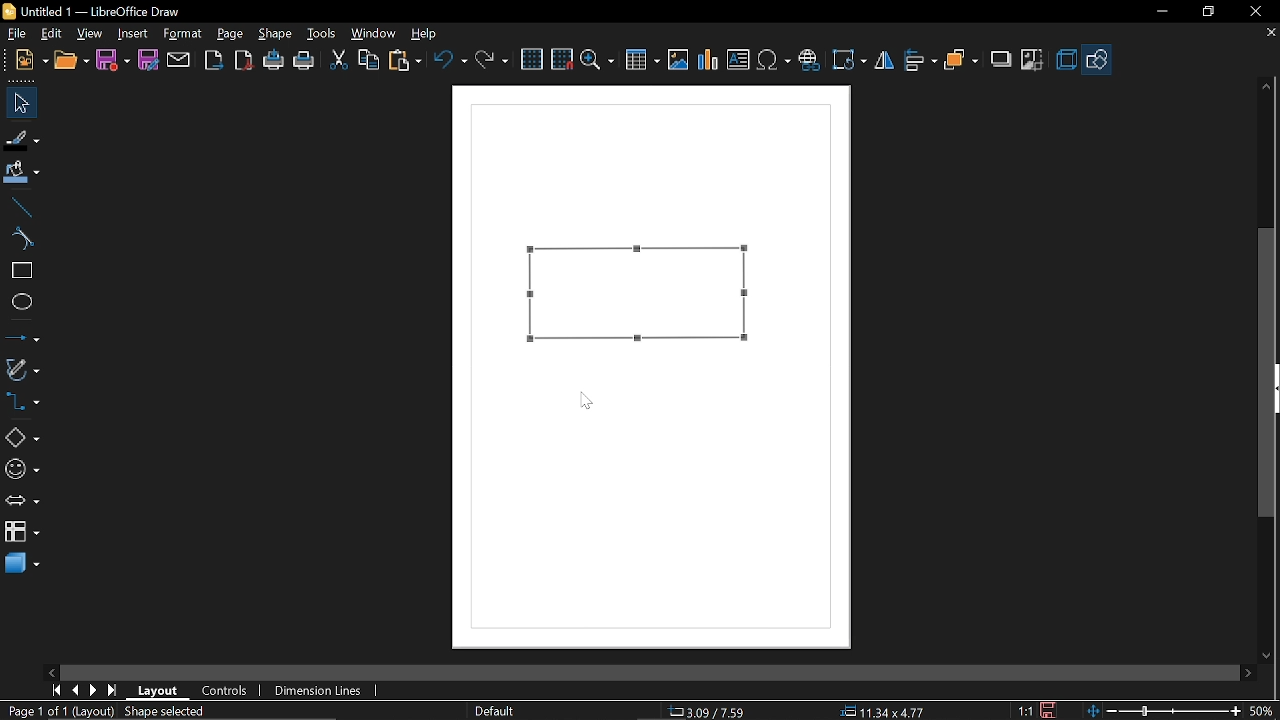  I want to click on MOve up, so click(1267, 87).